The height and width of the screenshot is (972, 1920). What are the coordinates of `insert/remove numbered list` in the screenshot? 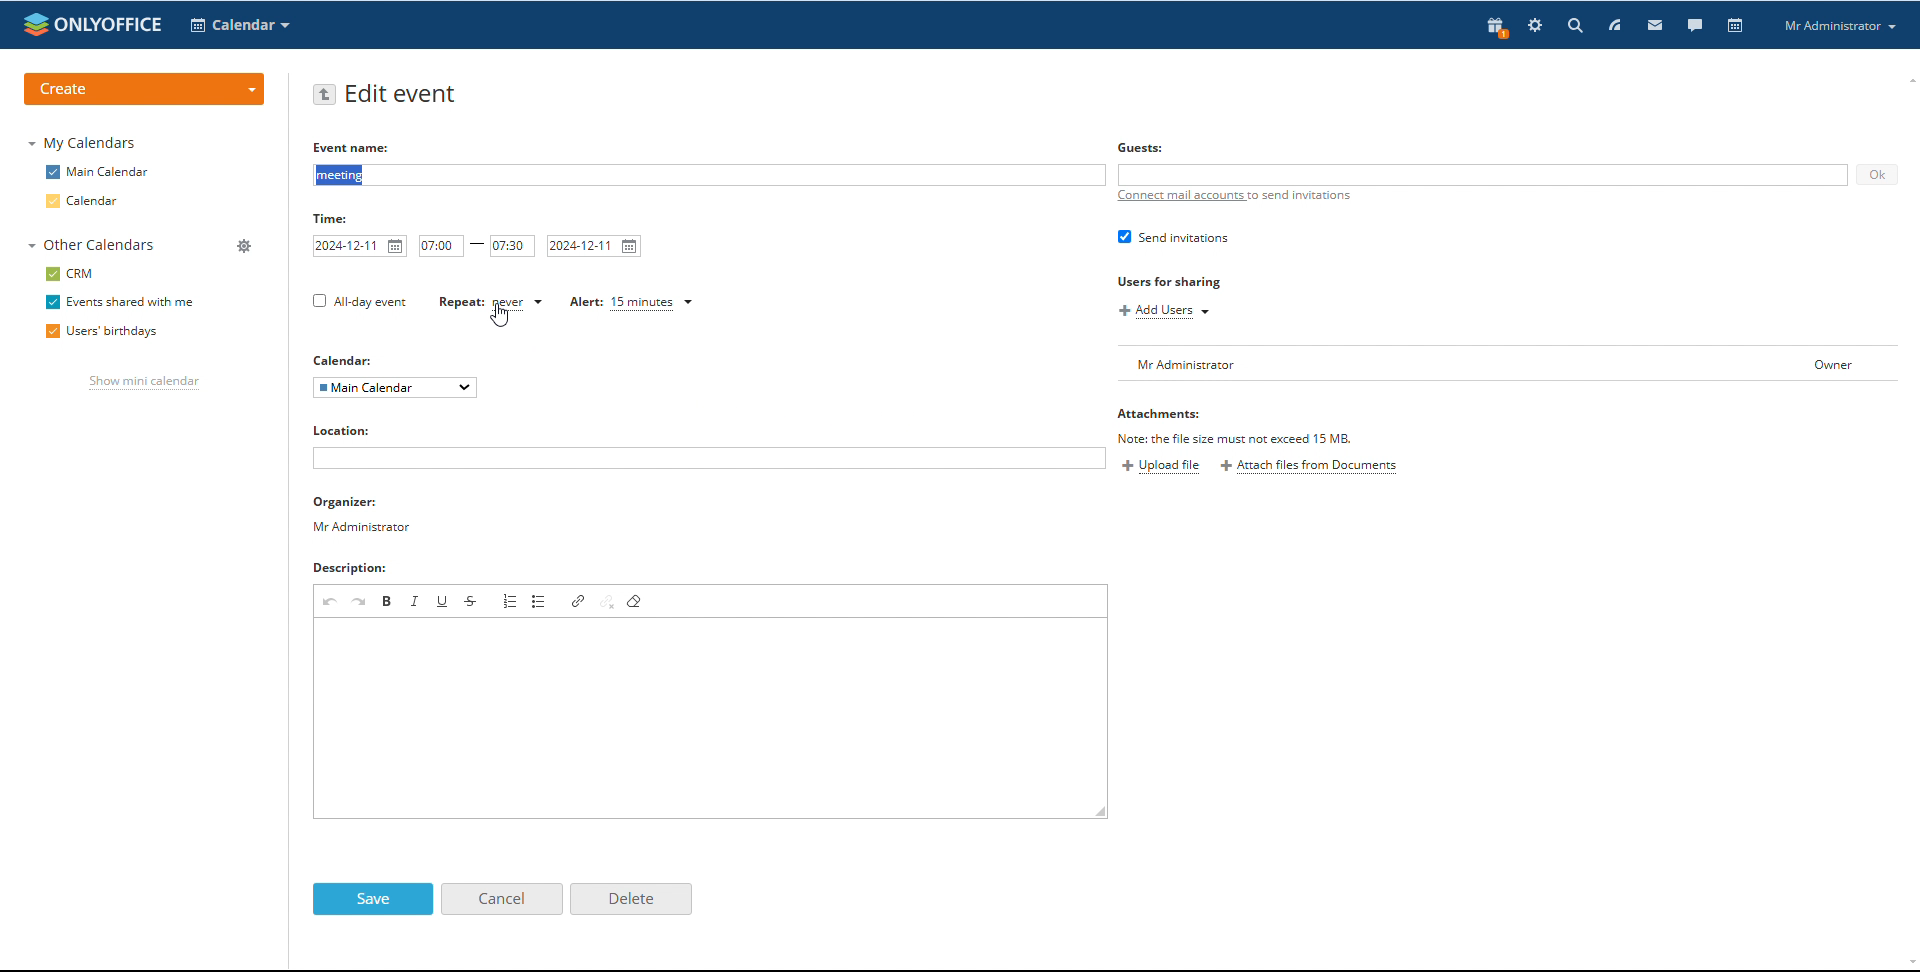 It's located at (509, 601).